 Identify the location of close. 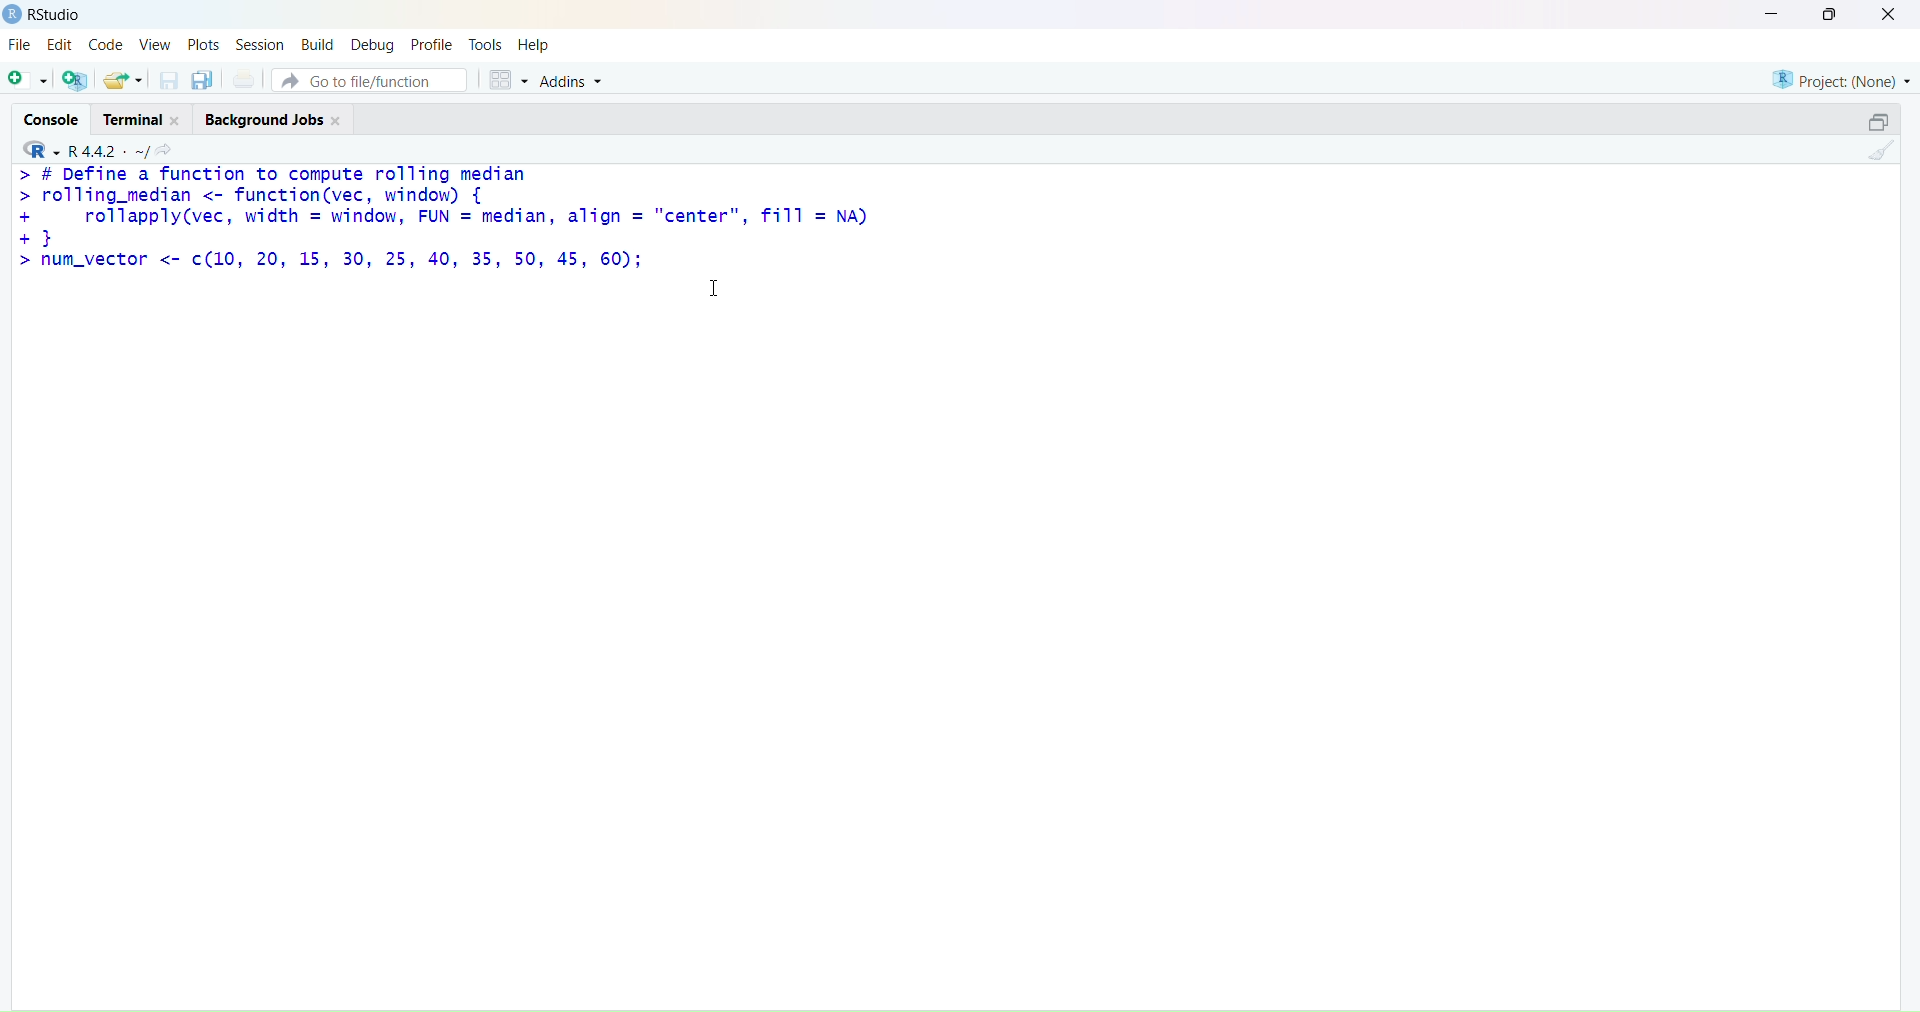
(336, 122).